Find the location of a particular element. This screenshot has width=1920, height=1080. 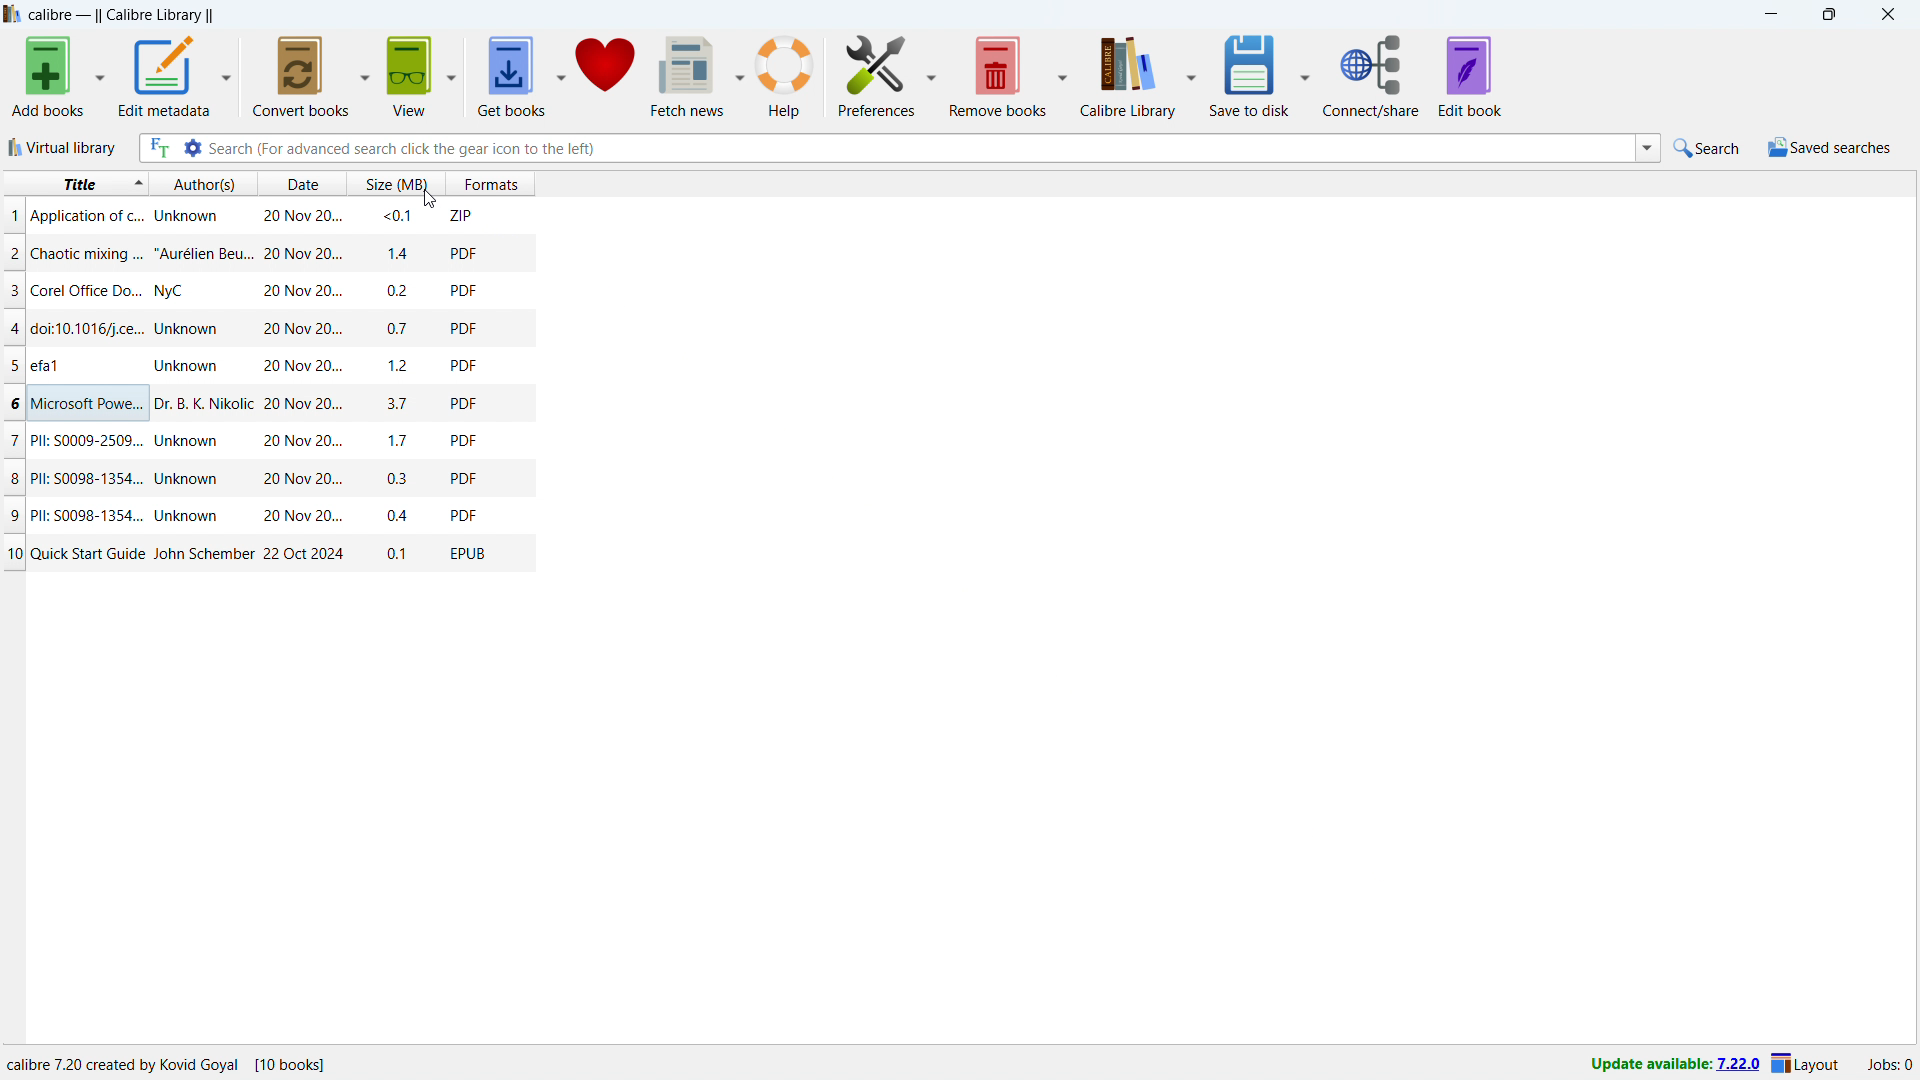

enter search string is located at coordinates (921, 147).